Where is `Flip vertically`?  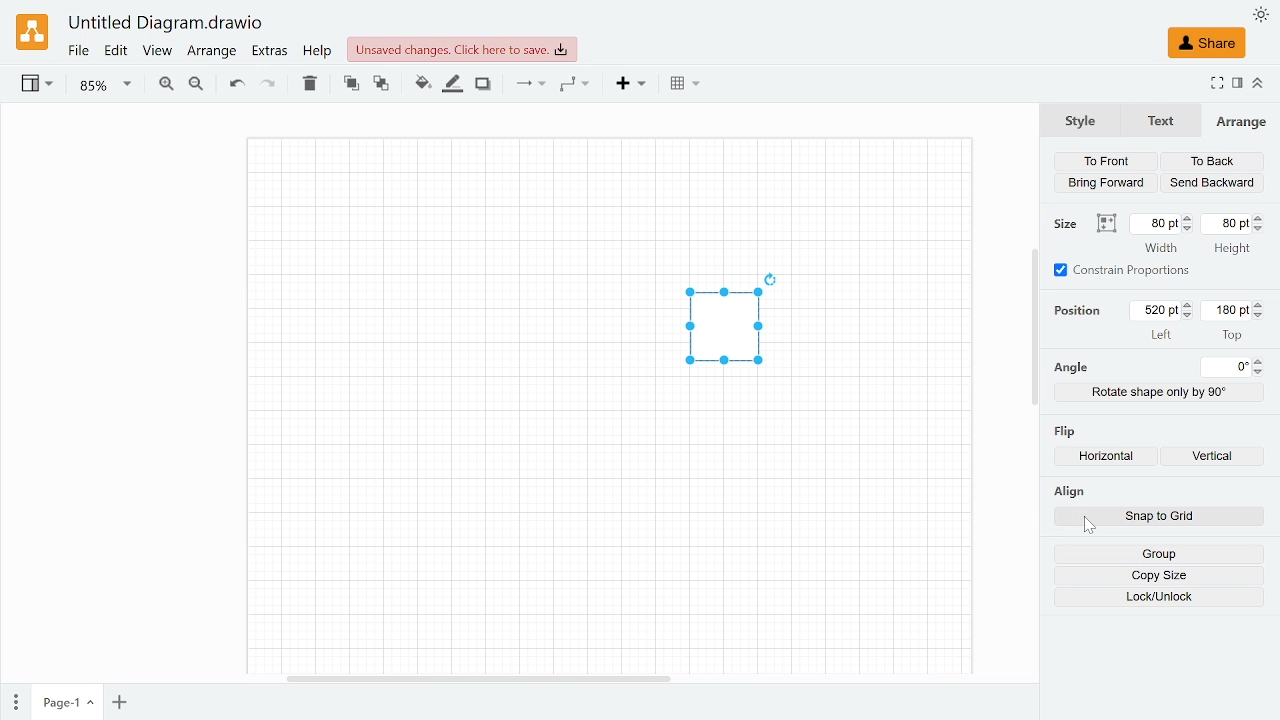
Flip vertically is located at coordinates (1218, 458).